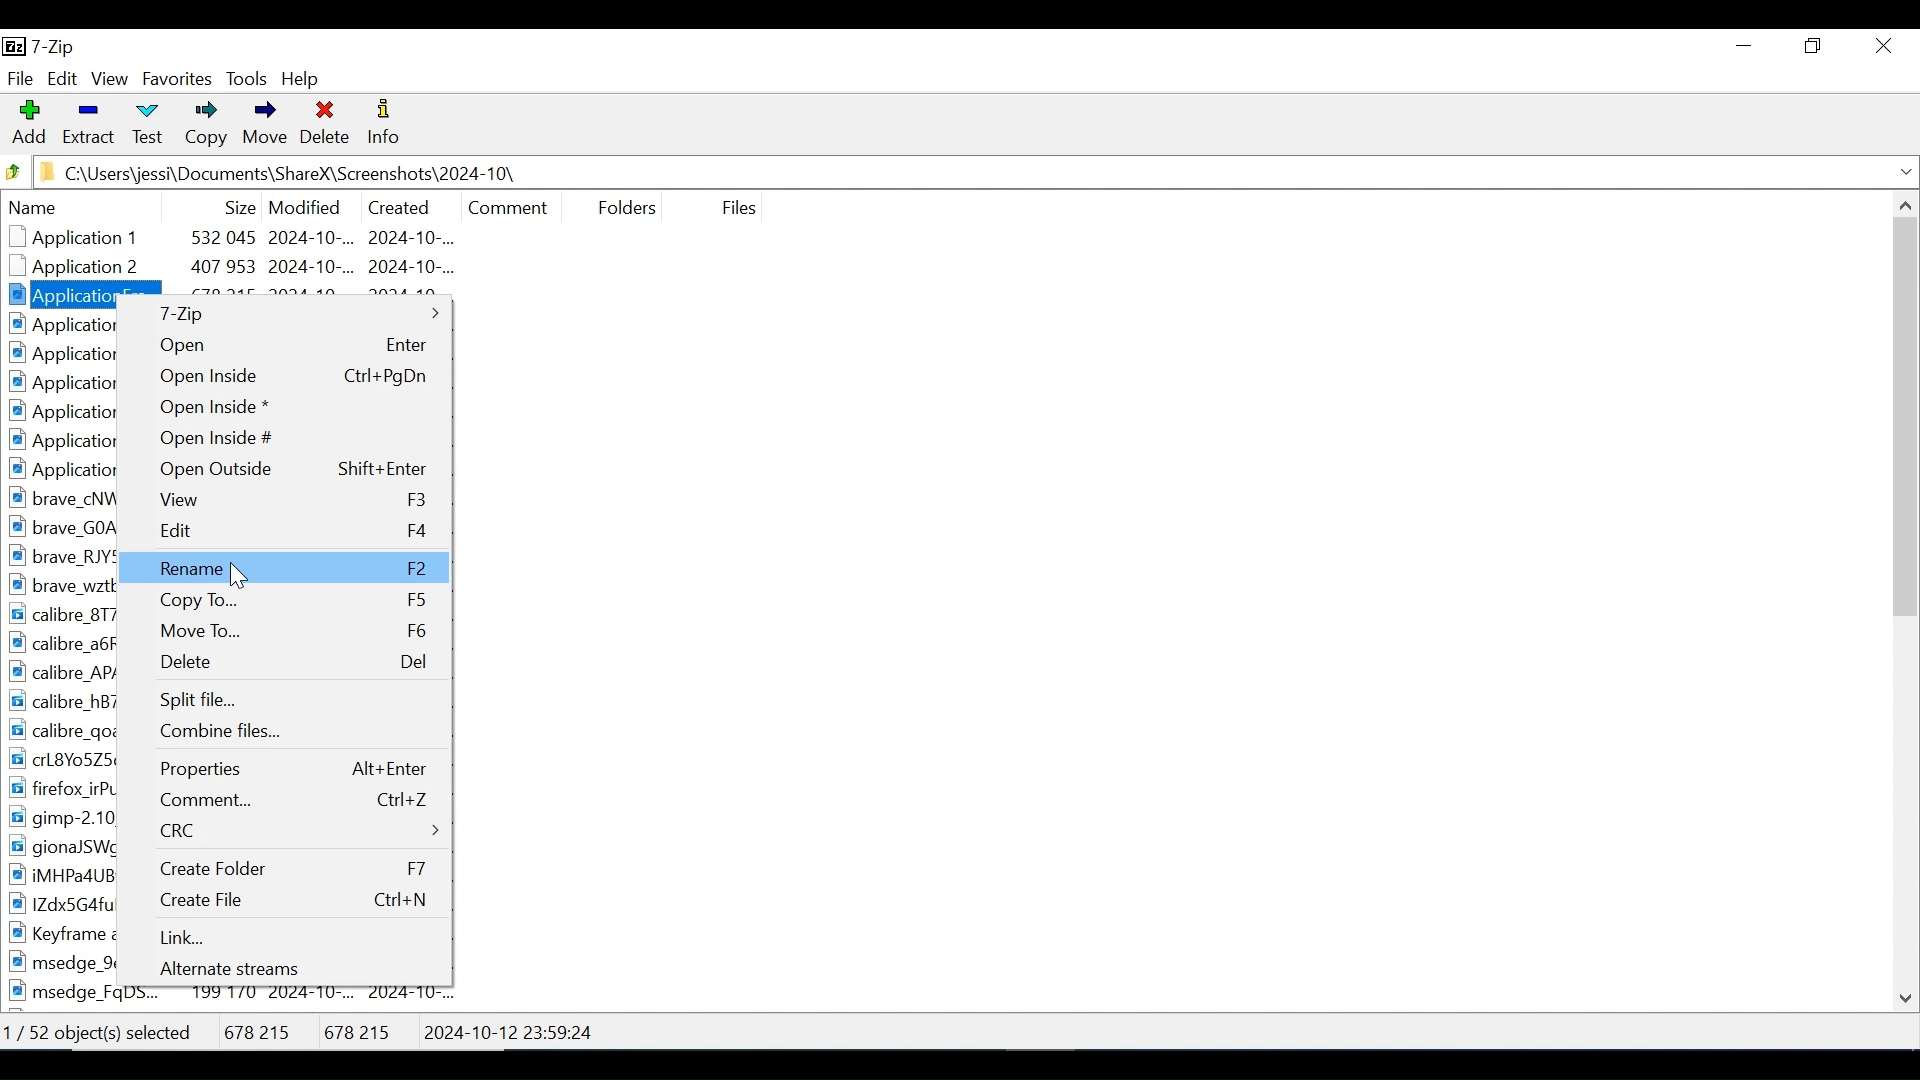  Describe the element at coordinates (13, 171) in the screenshot. I see `Click to Browse back` at that location.